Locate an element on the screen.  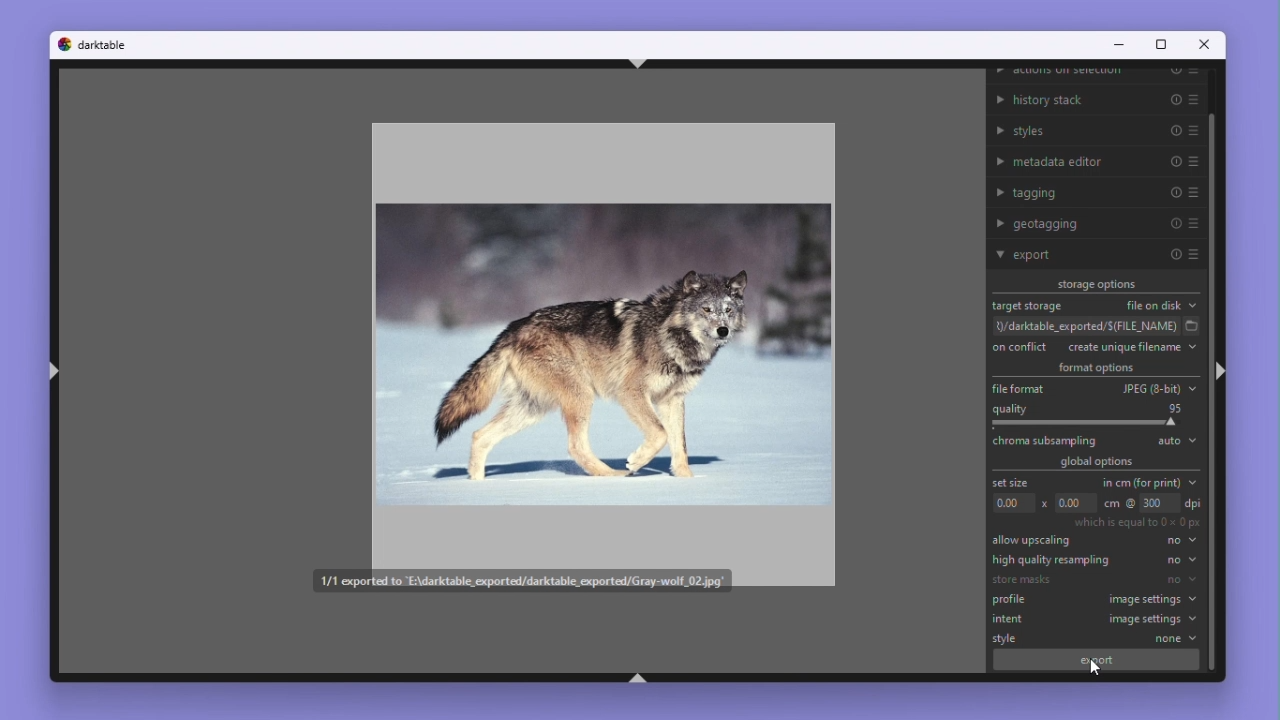
Target storage is located at coordinates (1026, 306).